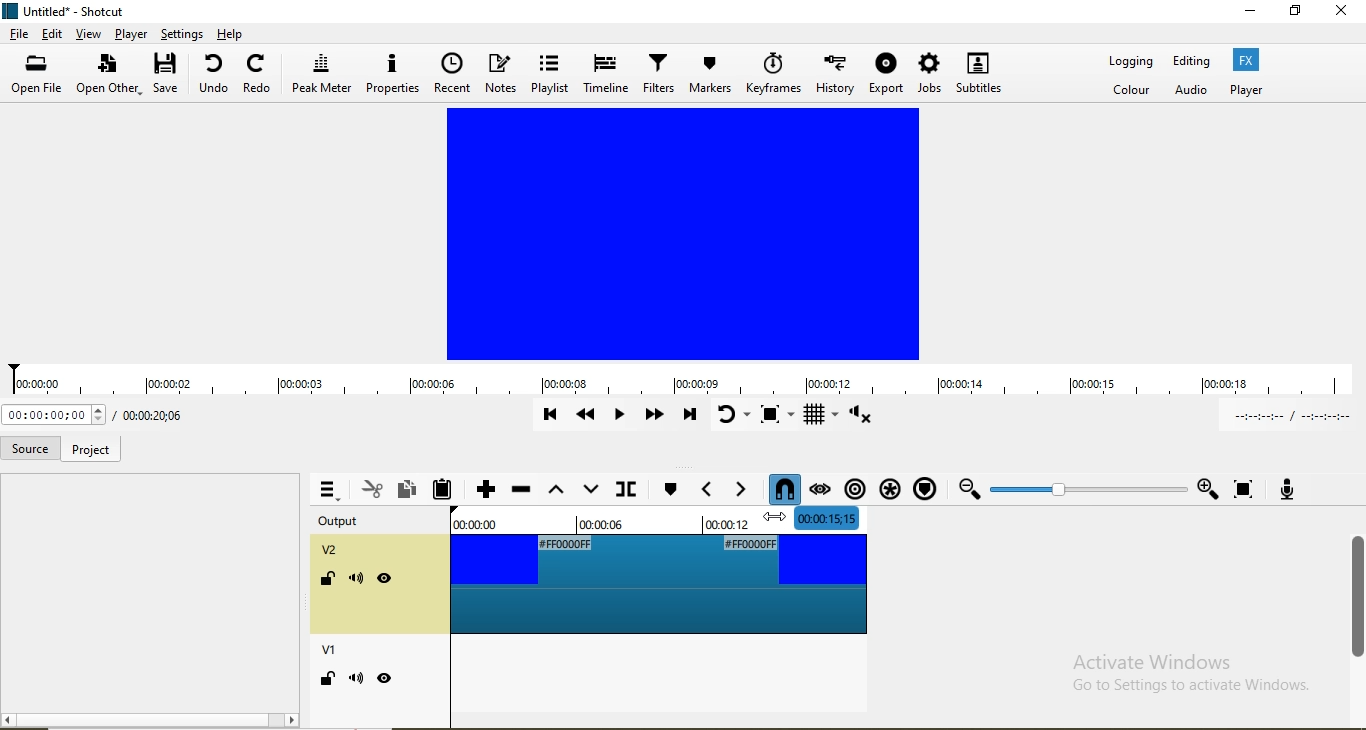 The height and width of the screenshot is (730, 1366). I want to click on time markers, so click(658, 517).